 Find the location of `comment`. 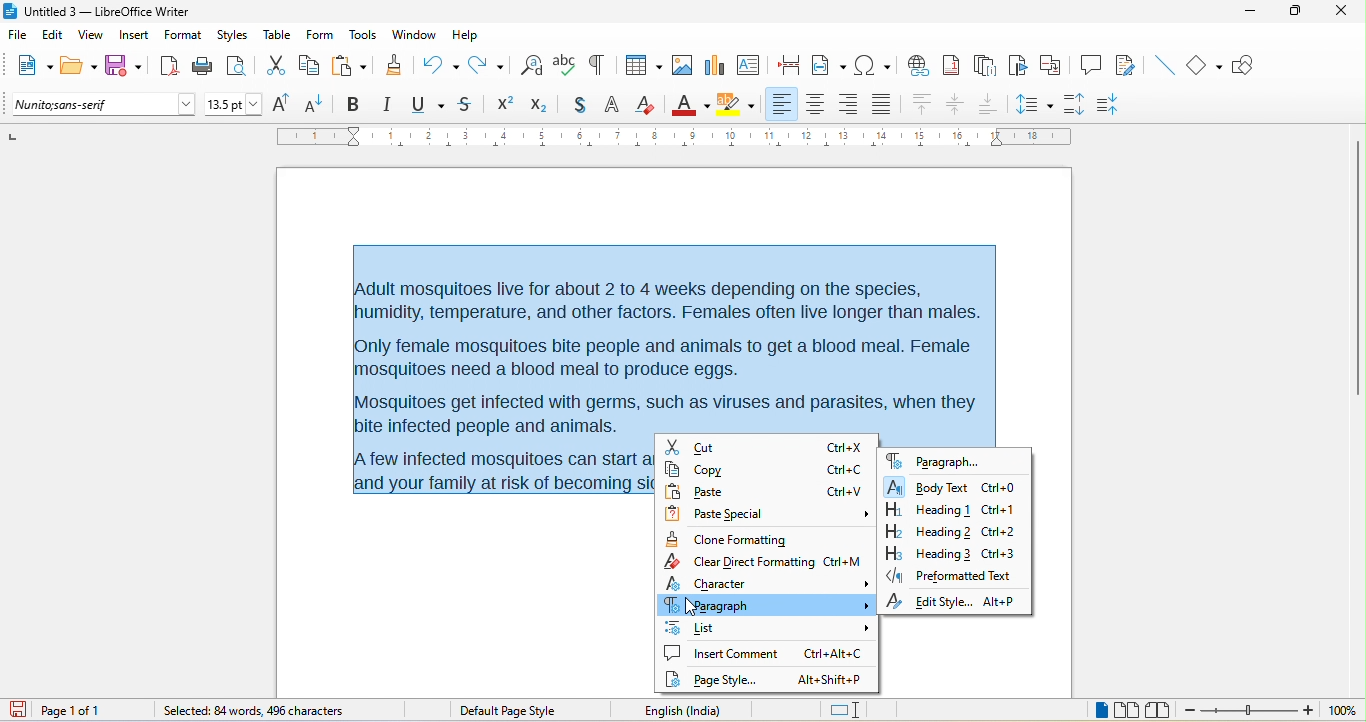

comment is located at coordinates (1091, 63).